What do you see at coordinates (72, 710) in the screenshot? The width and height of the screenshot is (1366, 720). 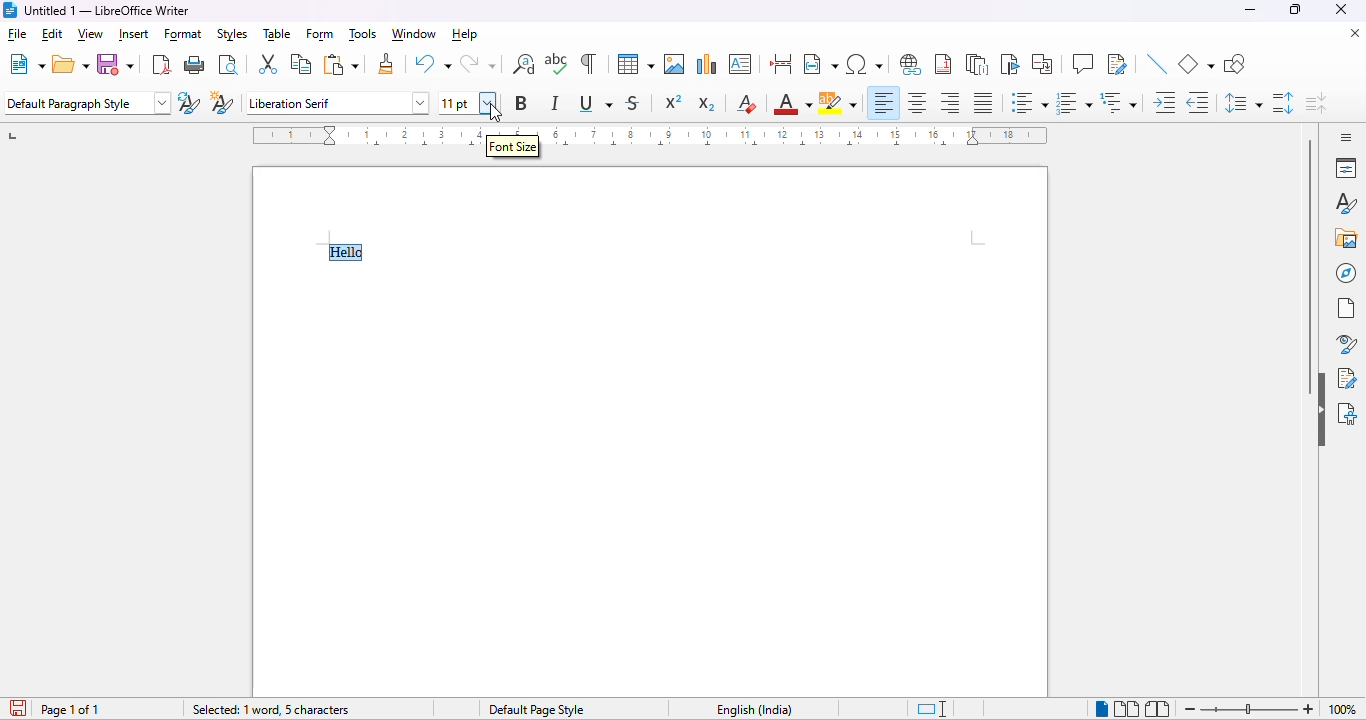 I see `page 1 of 1` at bounding box center [72, 710].